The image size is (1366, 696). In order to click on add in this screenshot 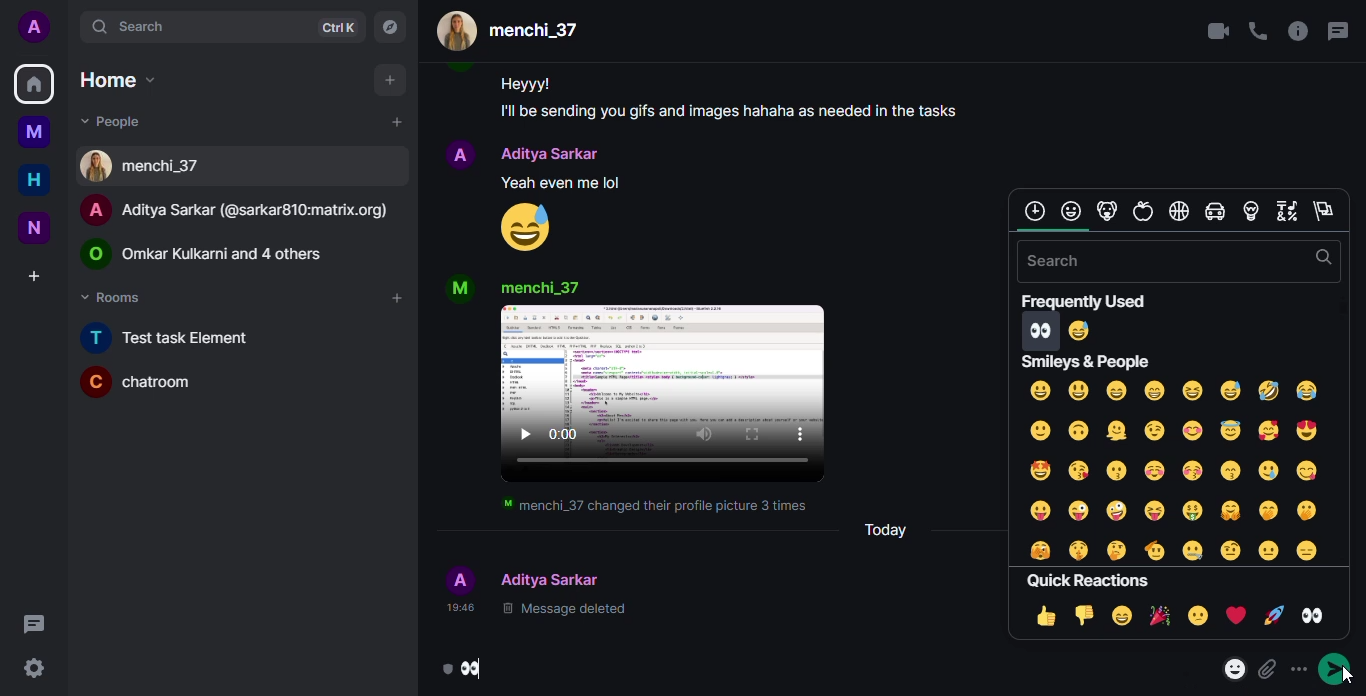, I will do `click(385, 80)`.